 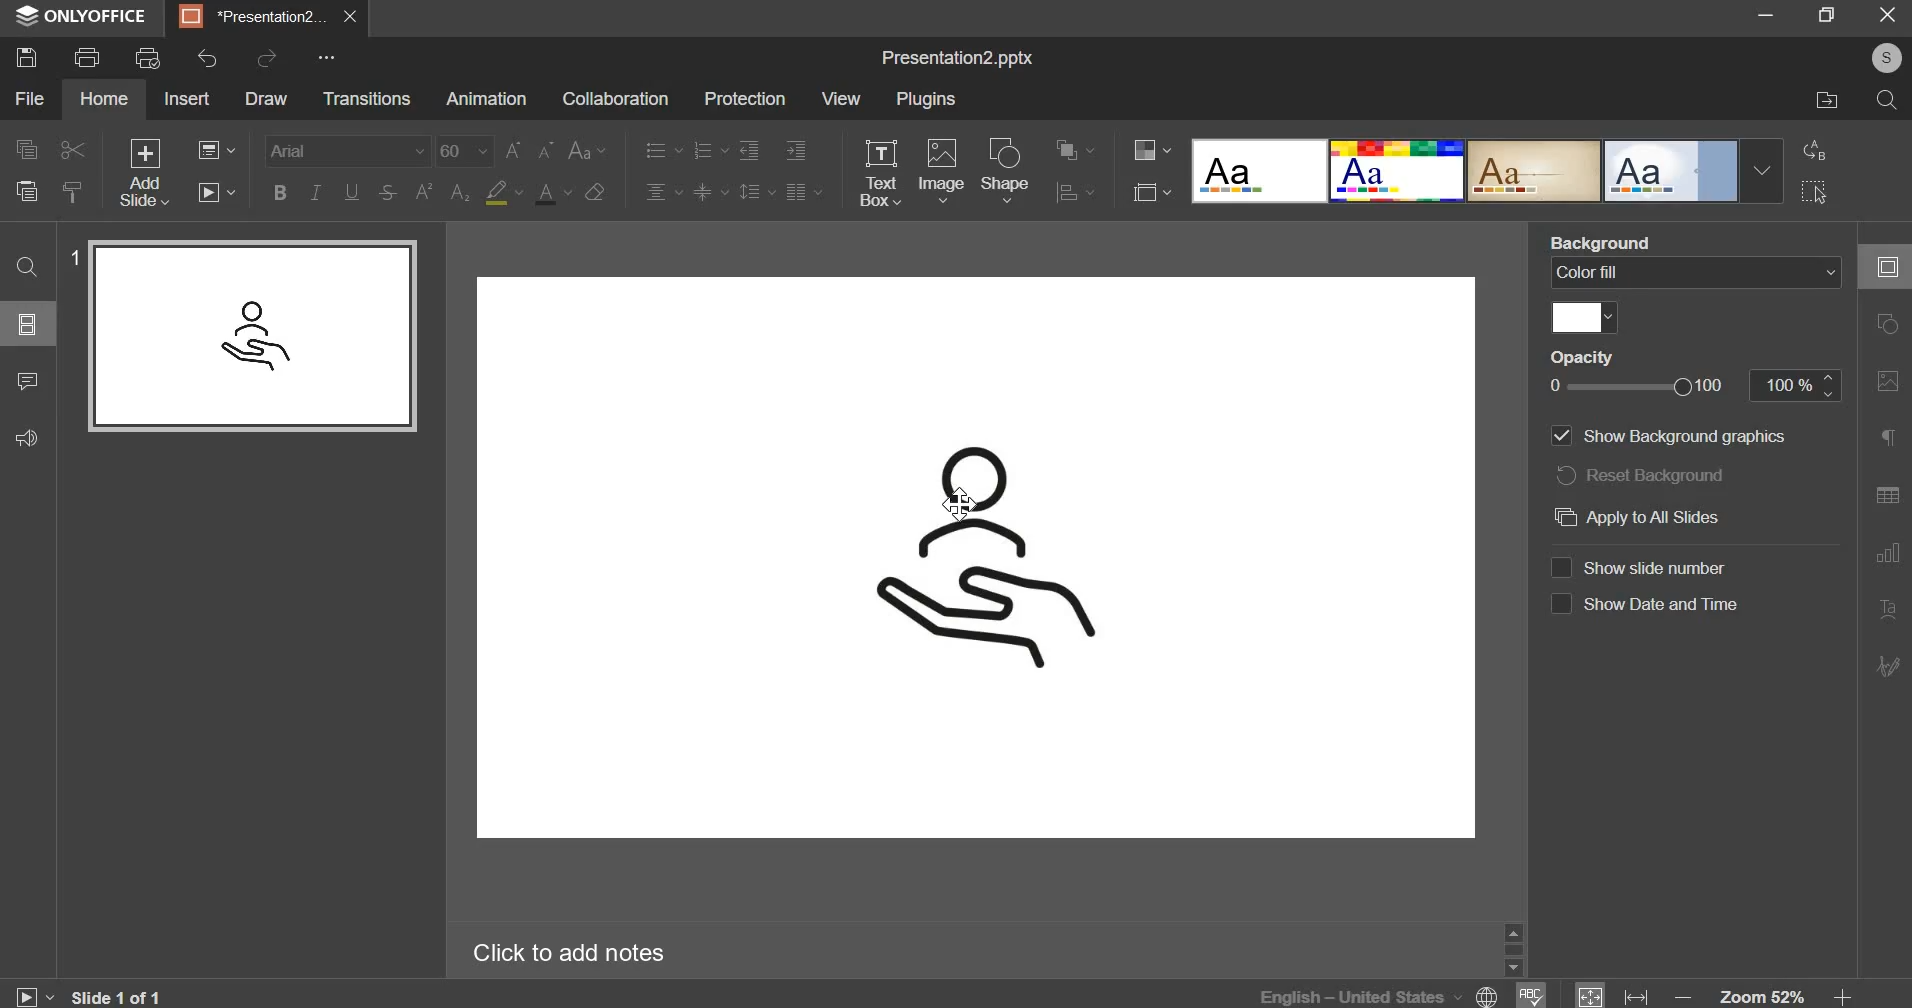 I want to click on change color style, so click(x=1152, y=150).